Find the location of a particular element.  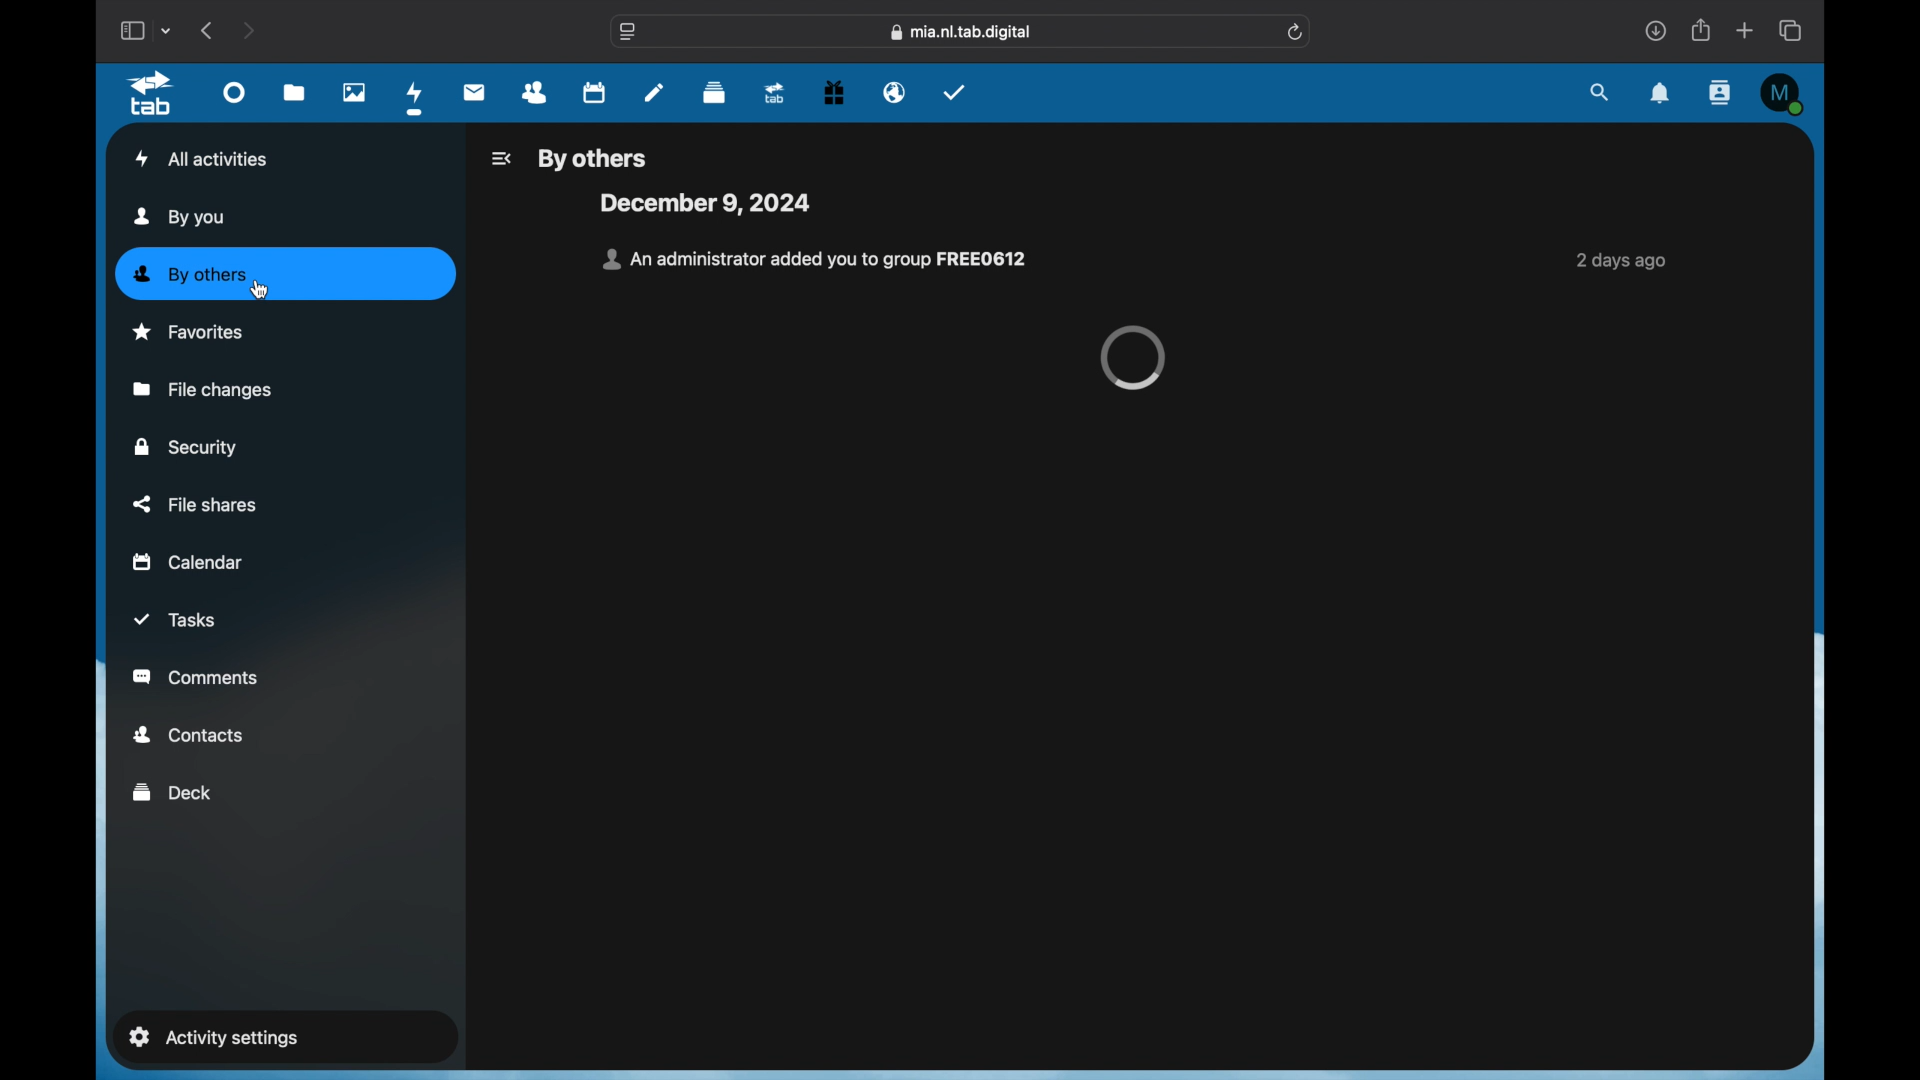

web address is located at coordinates (960, 32).